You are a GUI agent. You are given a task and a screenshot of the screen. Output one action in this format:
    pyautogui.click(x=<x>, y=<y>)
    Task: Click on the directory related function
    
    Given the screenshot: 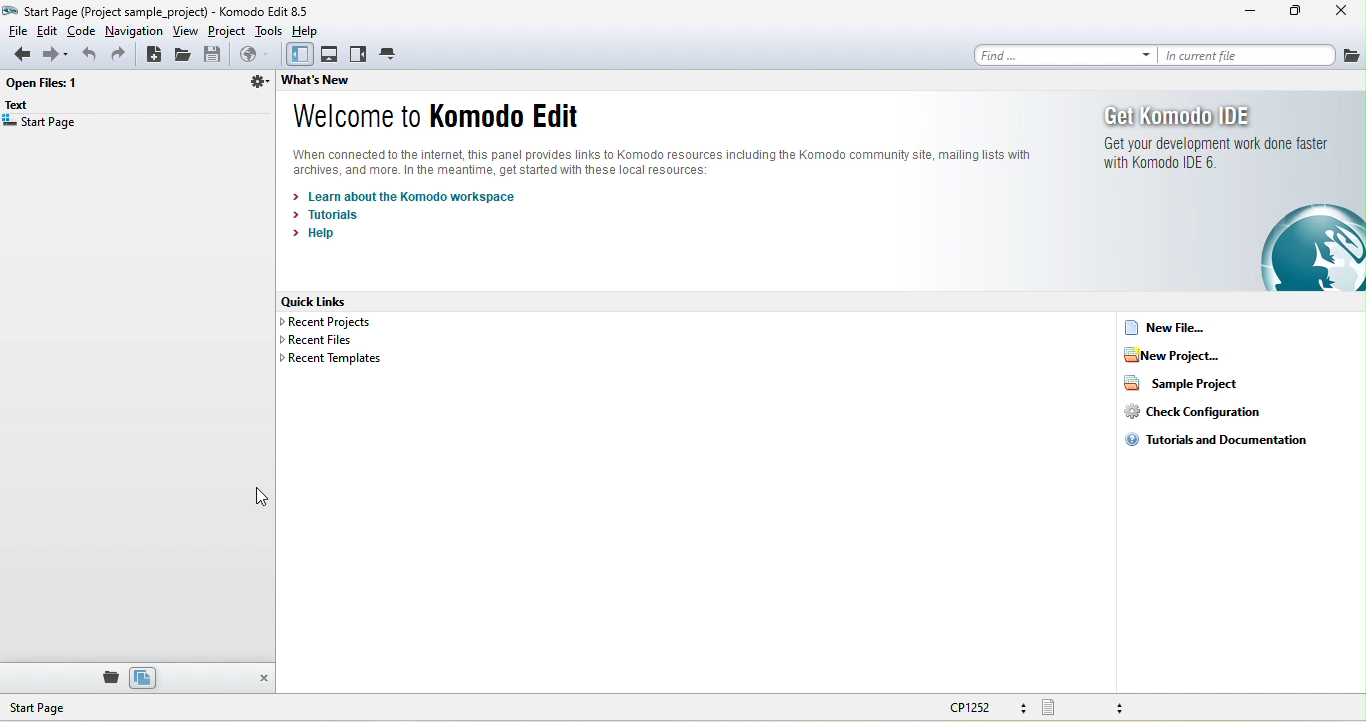 What is the action you would take?
    pyautogui.click(x=257, y=85)
    